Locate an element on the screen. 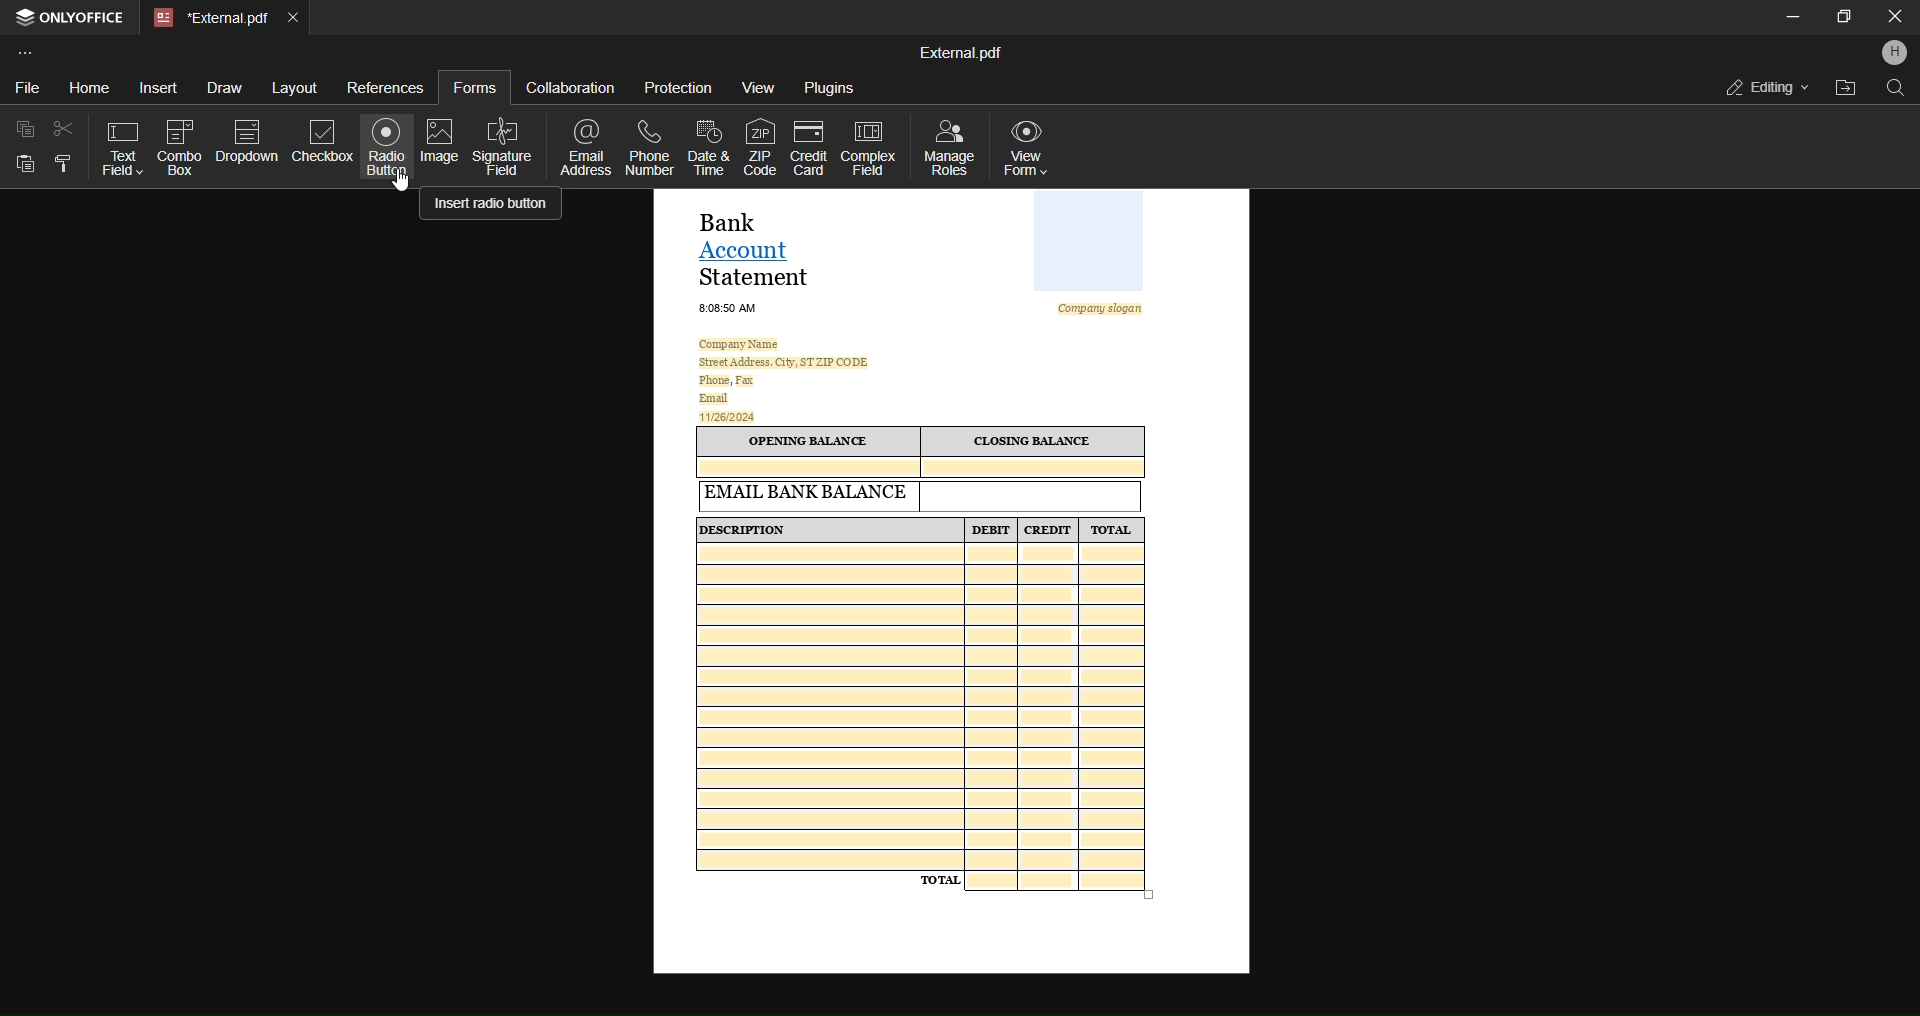  current open form is located at coordinates (949, 585).